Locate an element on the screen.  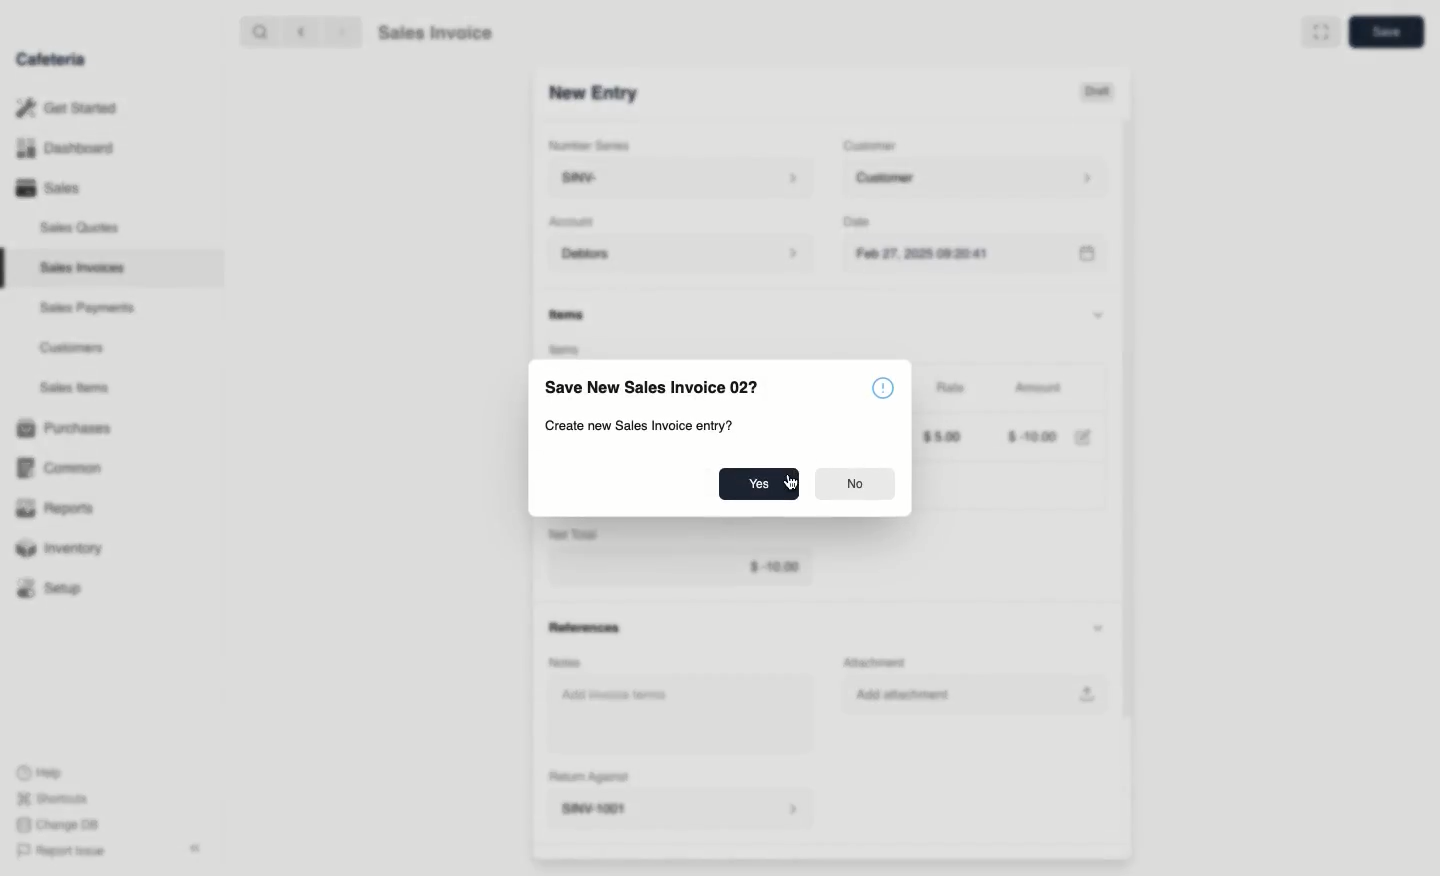
Shortcuts is located at coordinates (54, 797).